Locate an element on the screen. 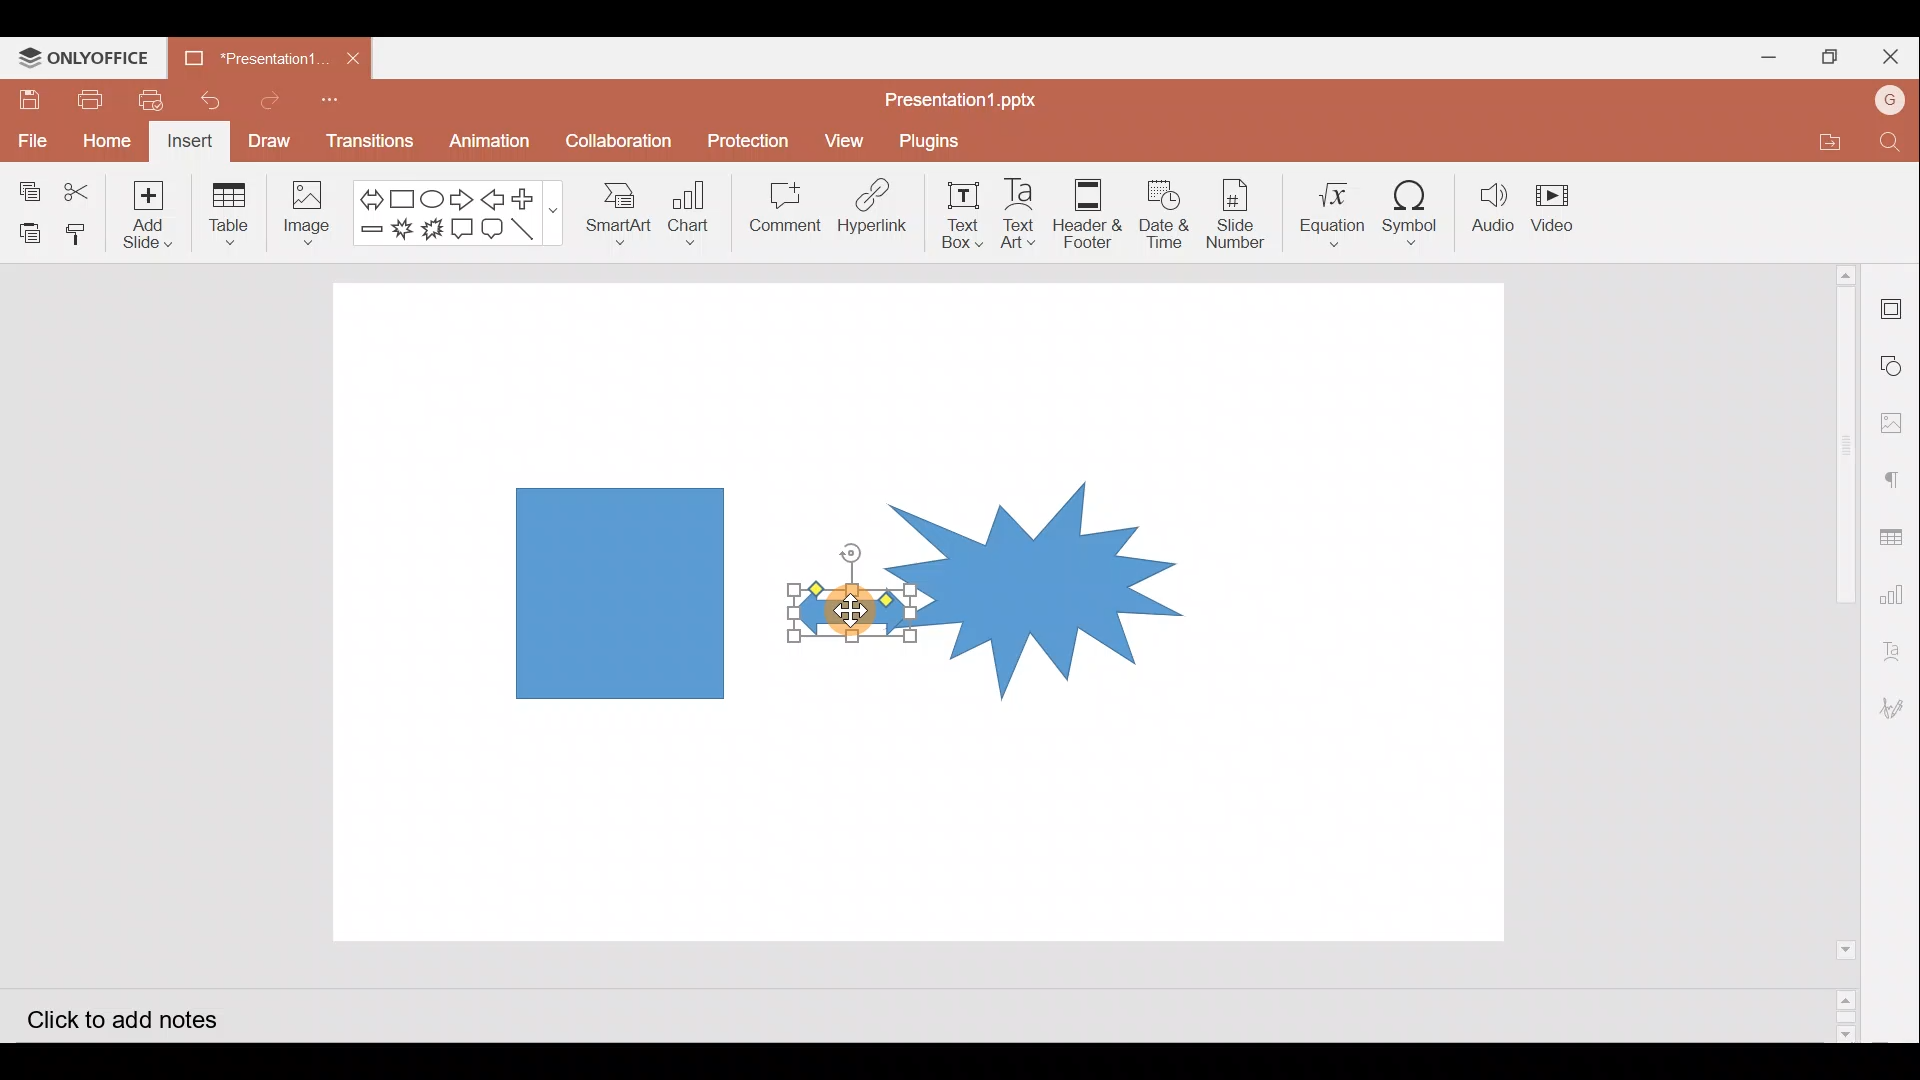 The height and width of the screenshot is (1080, 1920). Image is located at coordinates (307, 211).